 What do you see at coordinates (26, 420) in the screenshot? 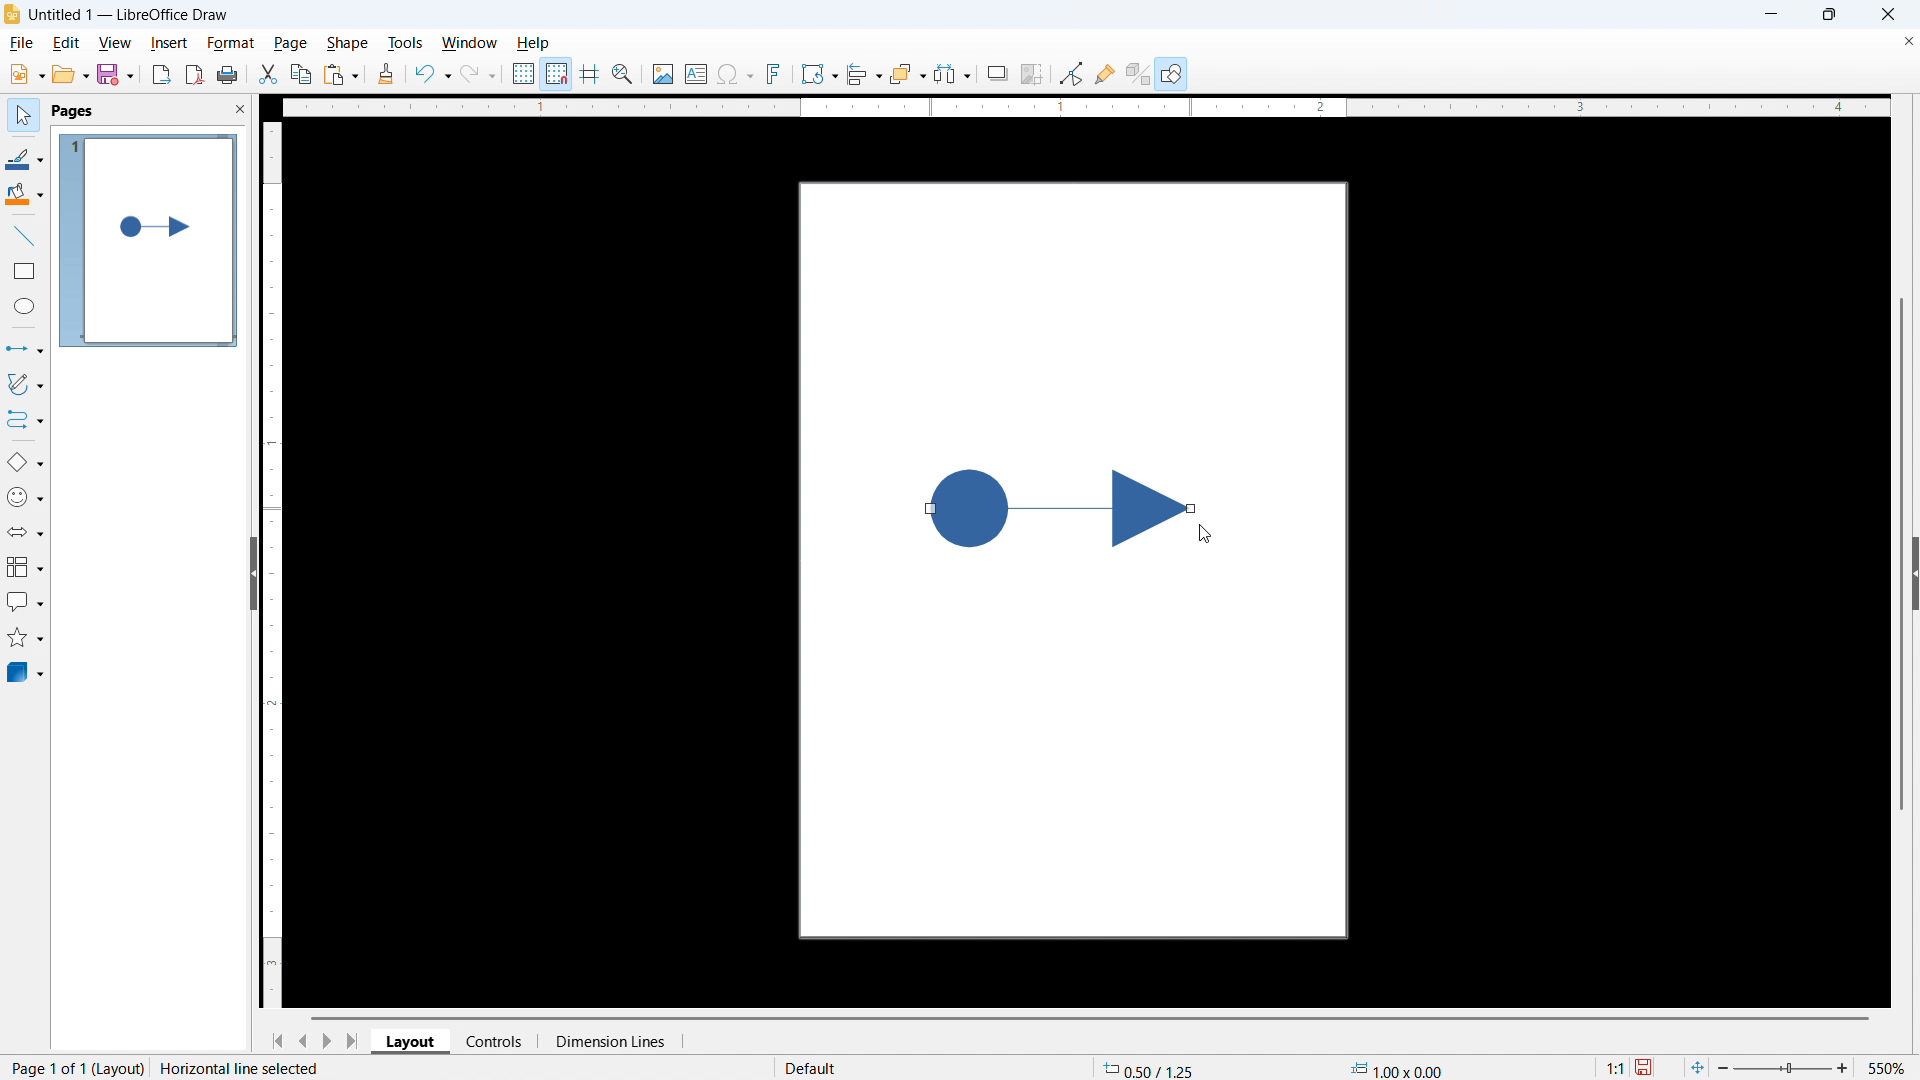
I see `Connectors ` at bounding box center [26, 420].